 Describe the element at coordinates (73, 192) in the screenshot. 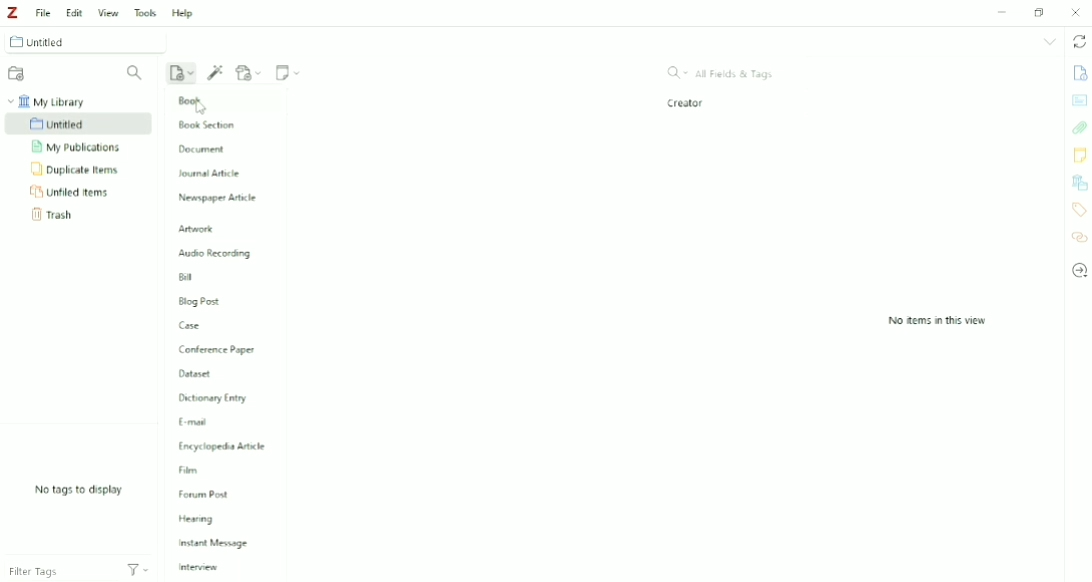

I see `Unfiled Items` at that location.